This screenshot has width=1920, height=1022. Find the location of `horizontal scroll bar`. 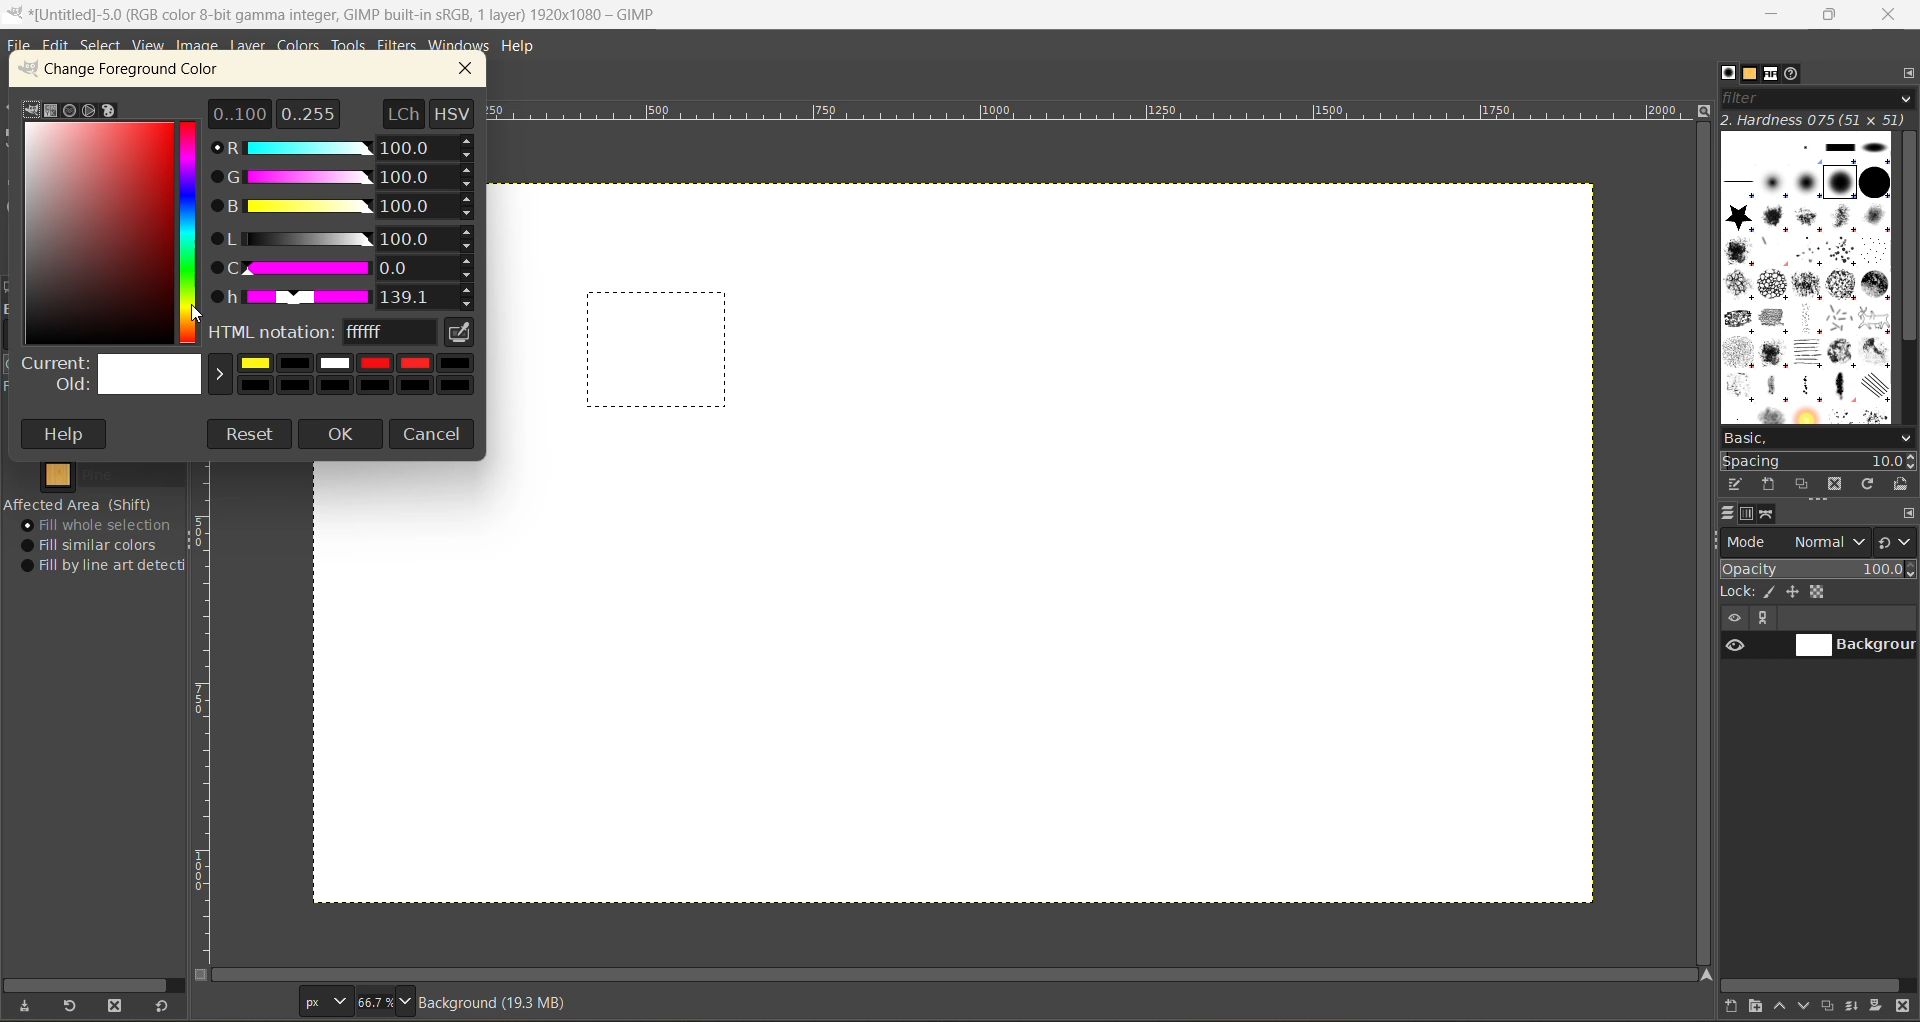

horizontal scroll bar is located at coordinates (1813, 984).